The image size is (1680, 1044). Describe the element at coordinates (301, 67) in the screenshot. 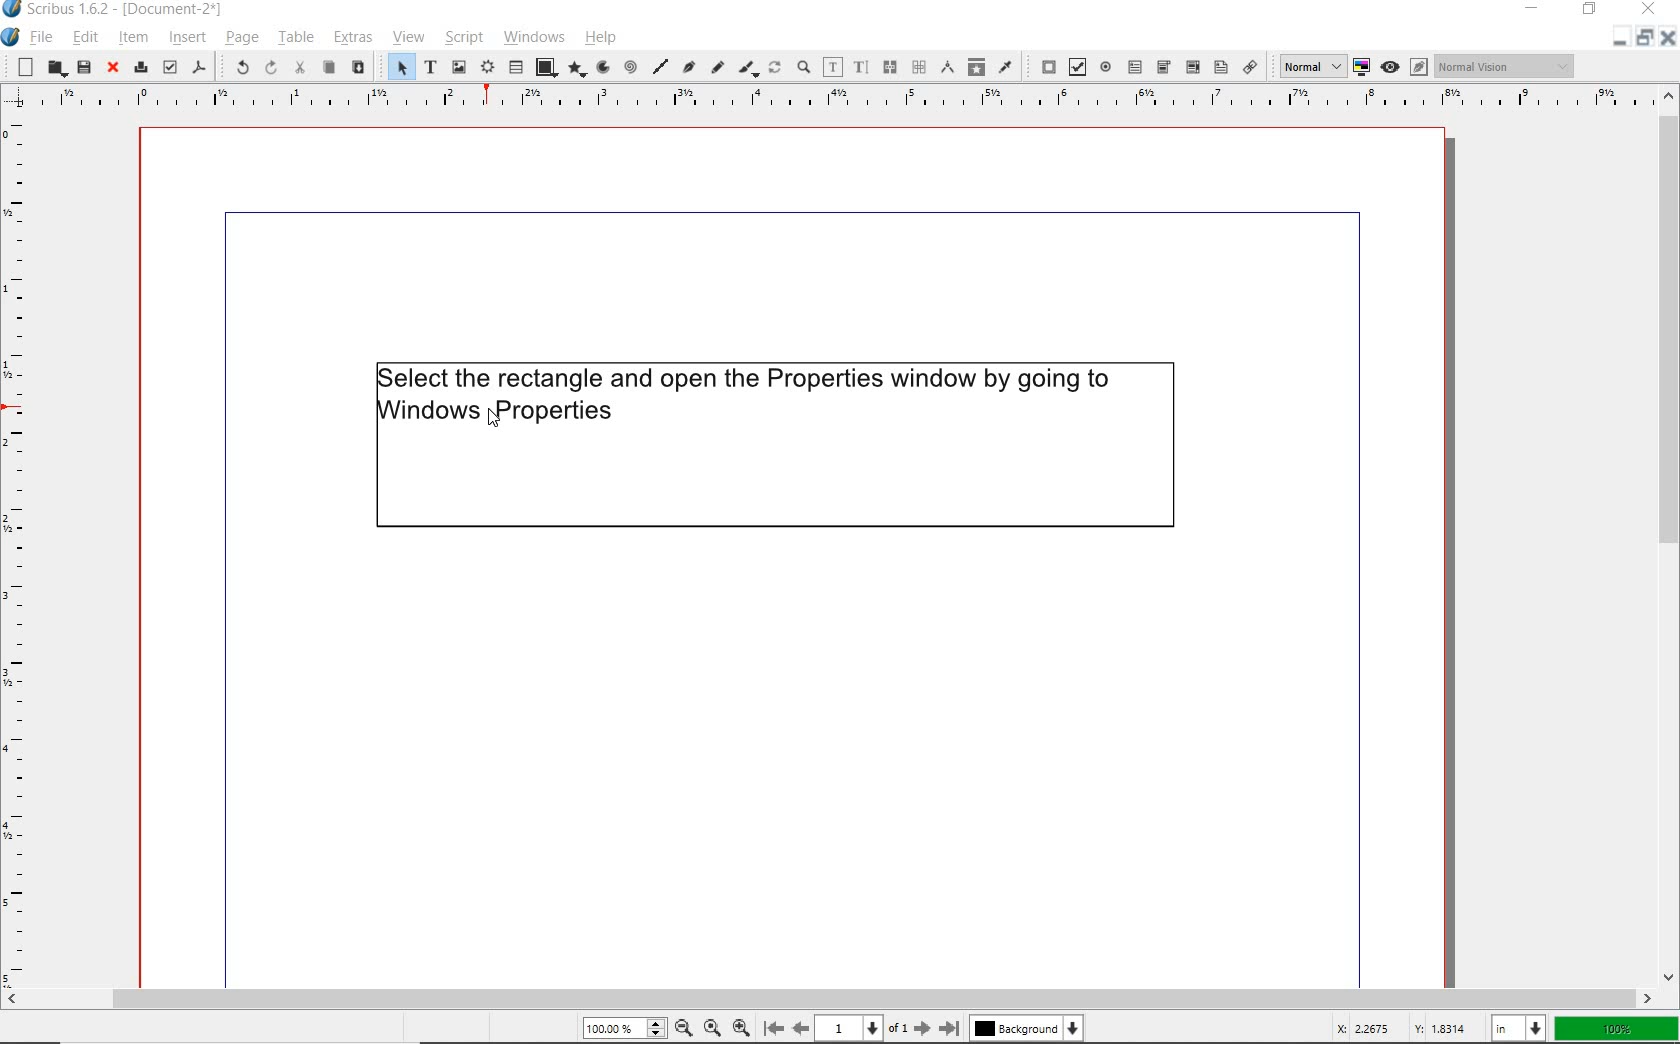

I see `cut` at that location.